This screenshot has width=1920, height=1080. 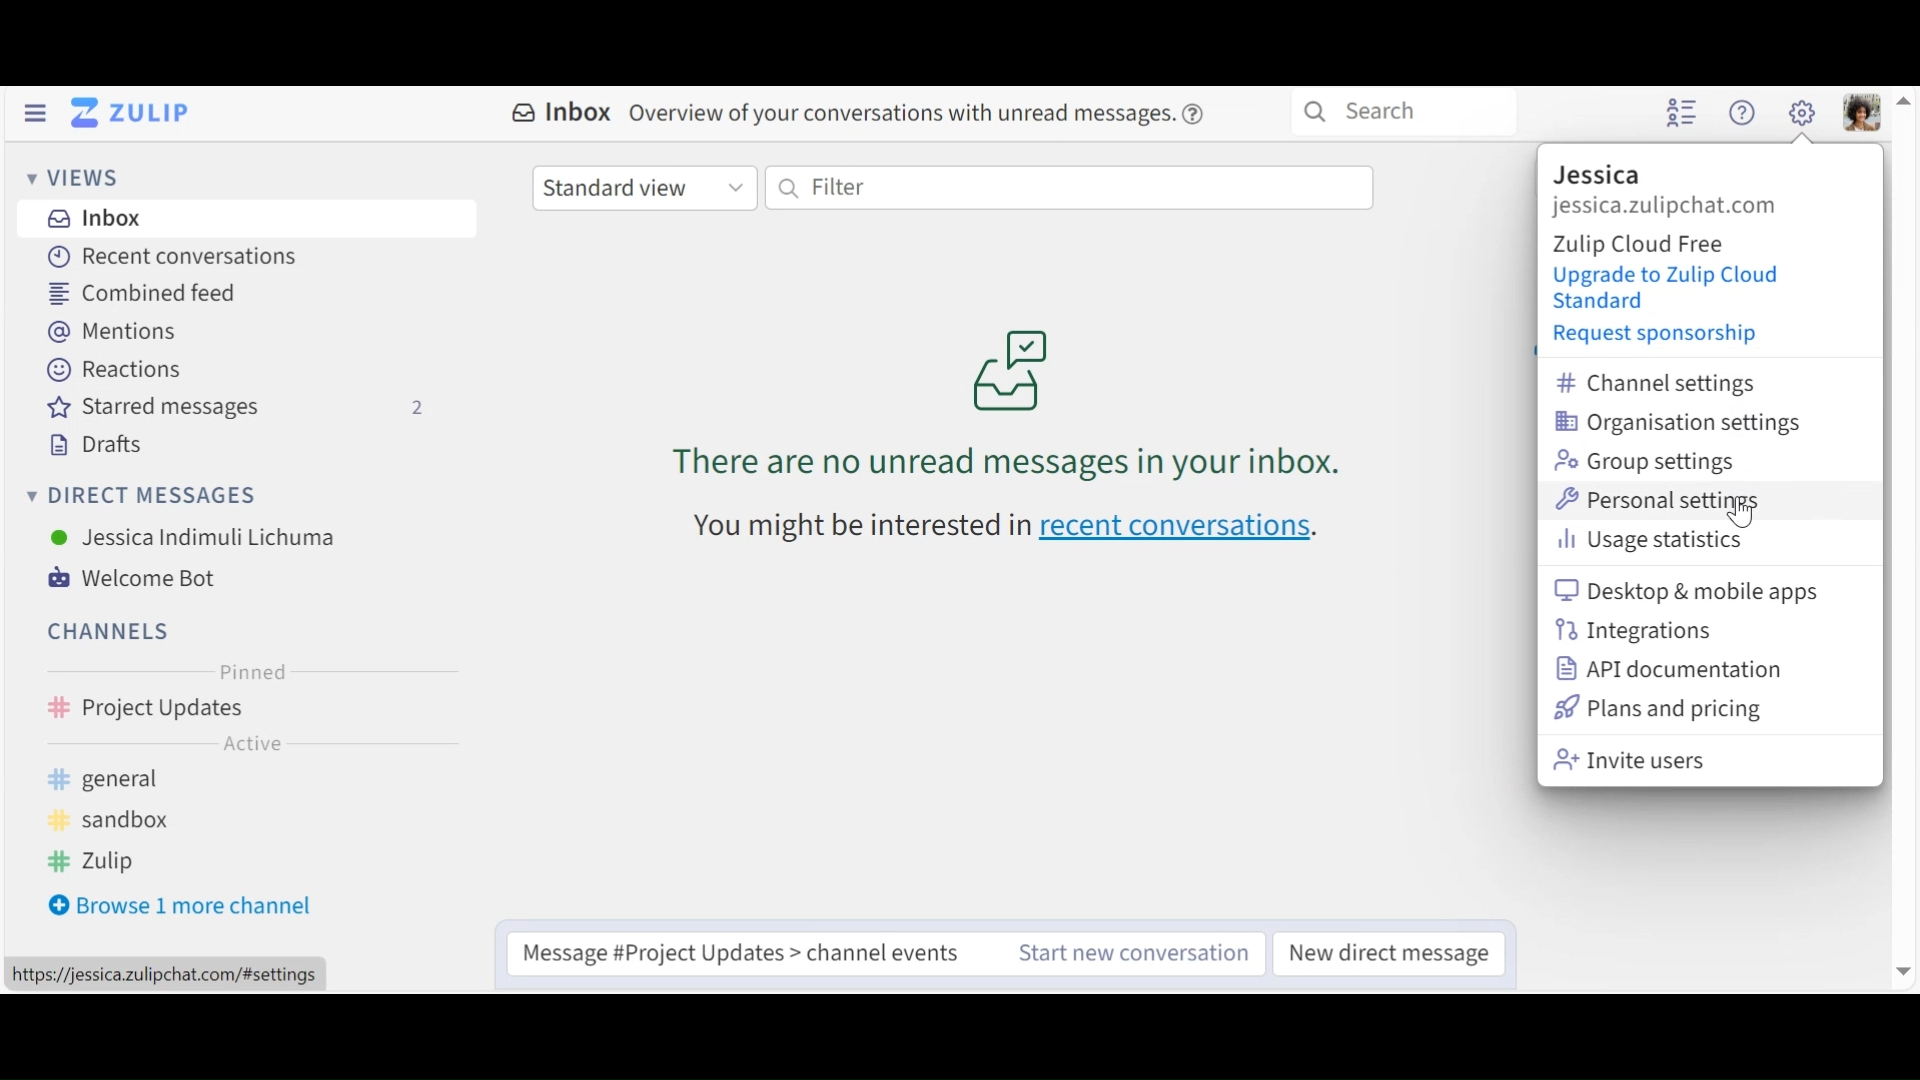 I want to click on Browse more channels, so click(x=181, y=906).